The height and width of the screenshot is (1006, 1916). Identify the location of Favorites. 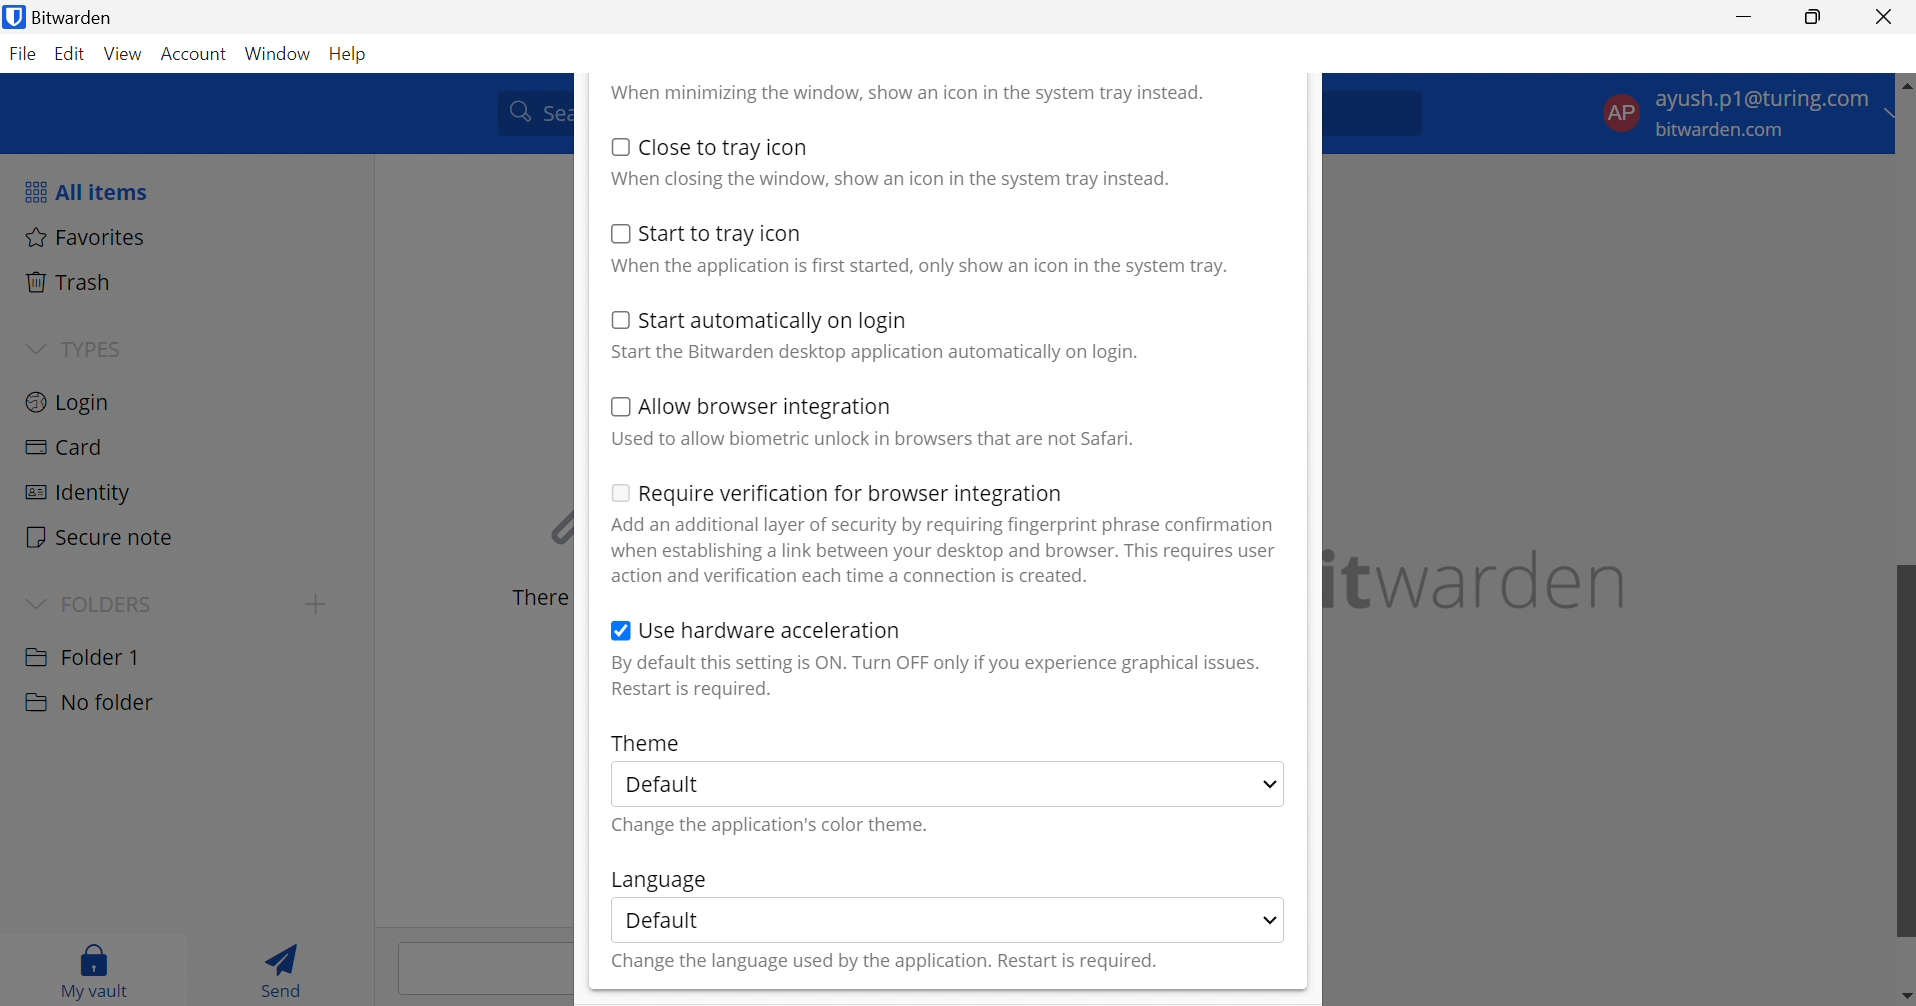
(86, 236).